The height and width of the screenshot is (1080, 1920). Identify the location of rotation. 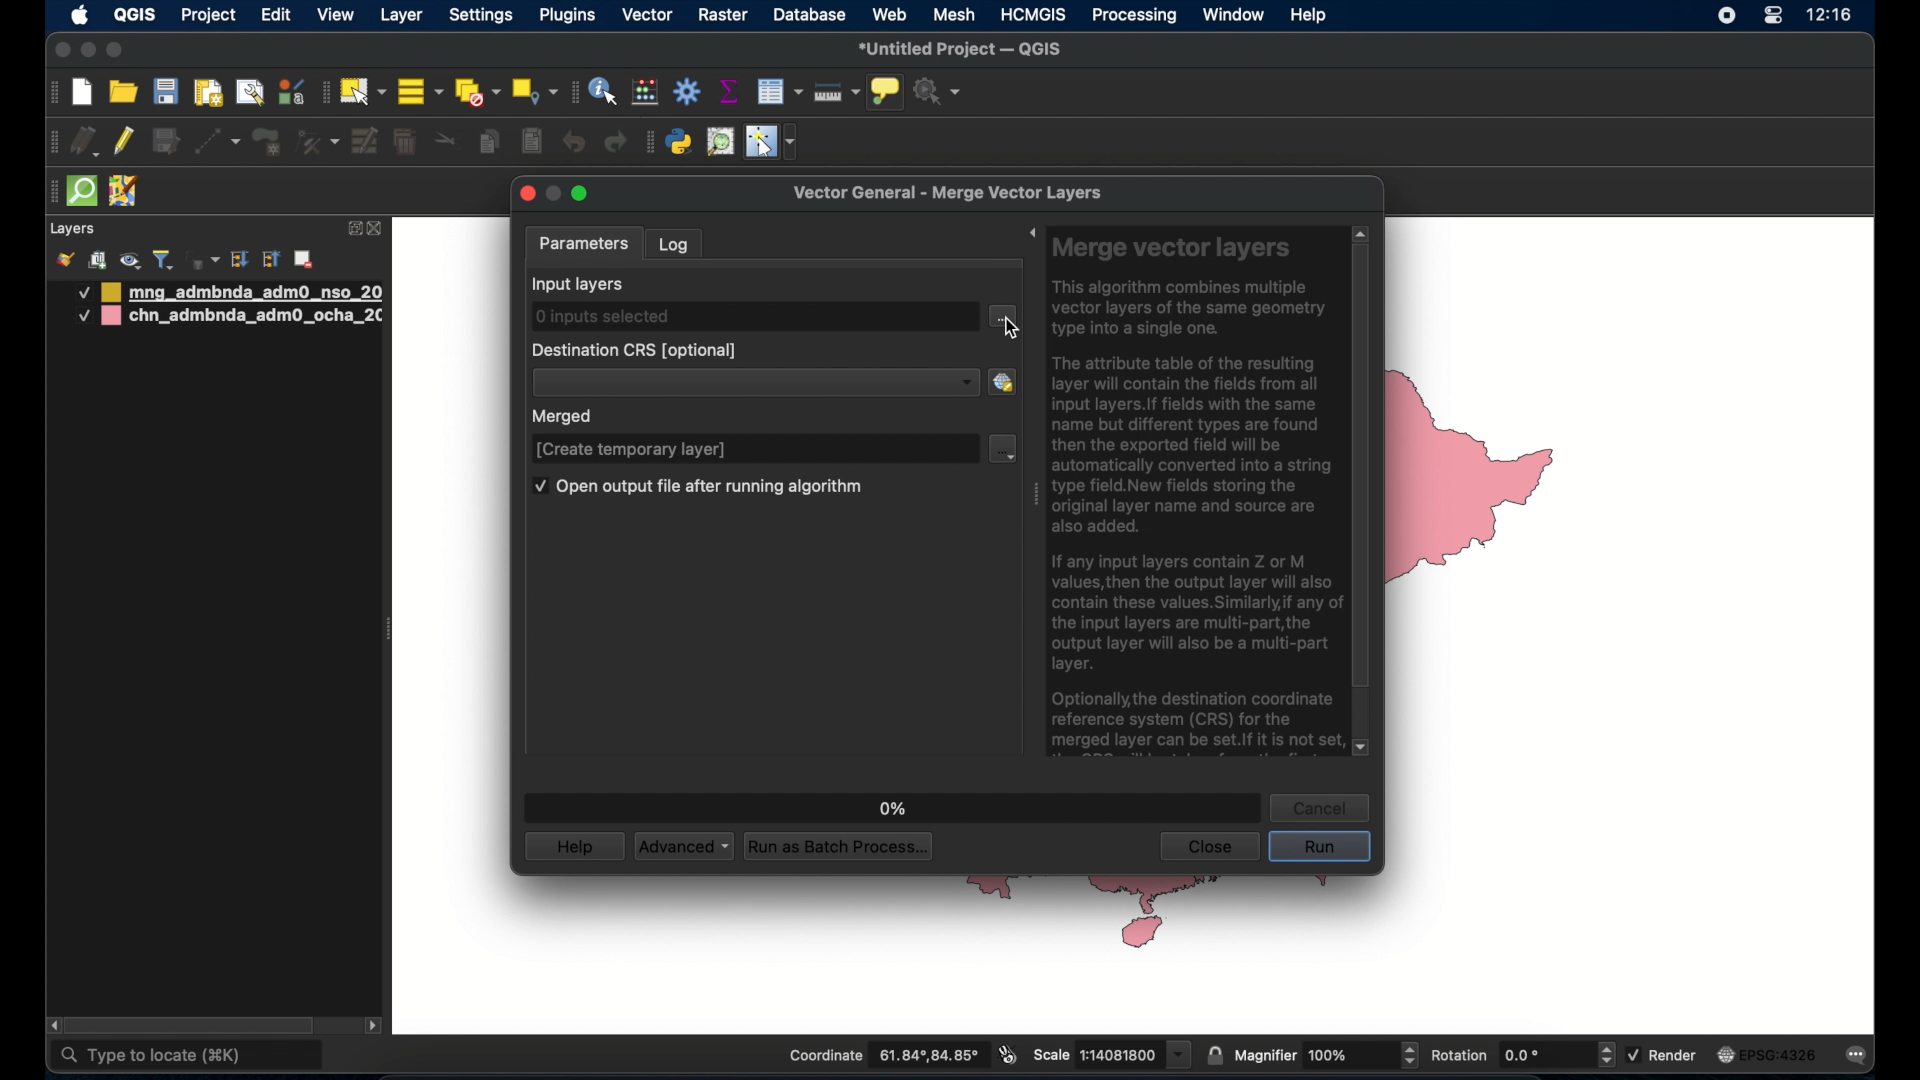
(1521, 1056).